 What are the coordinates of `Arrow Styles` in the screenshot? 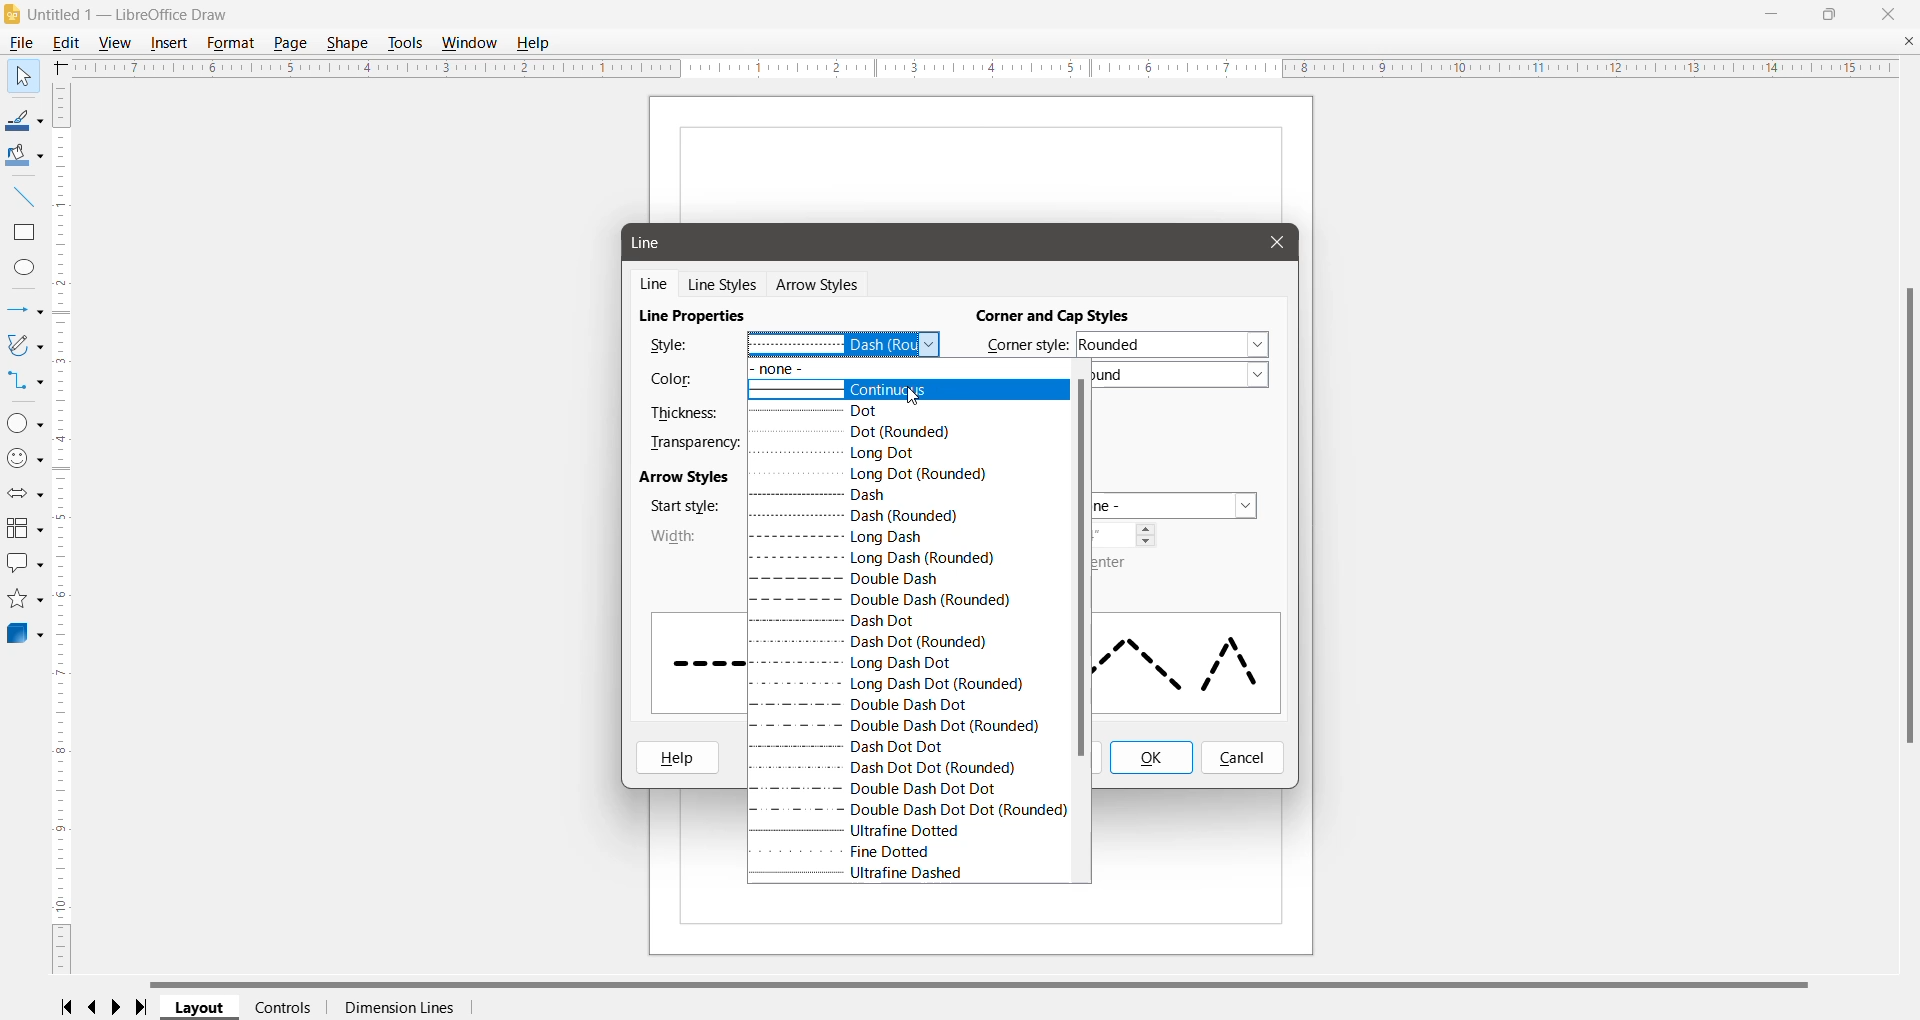 It's located at (819, 286).